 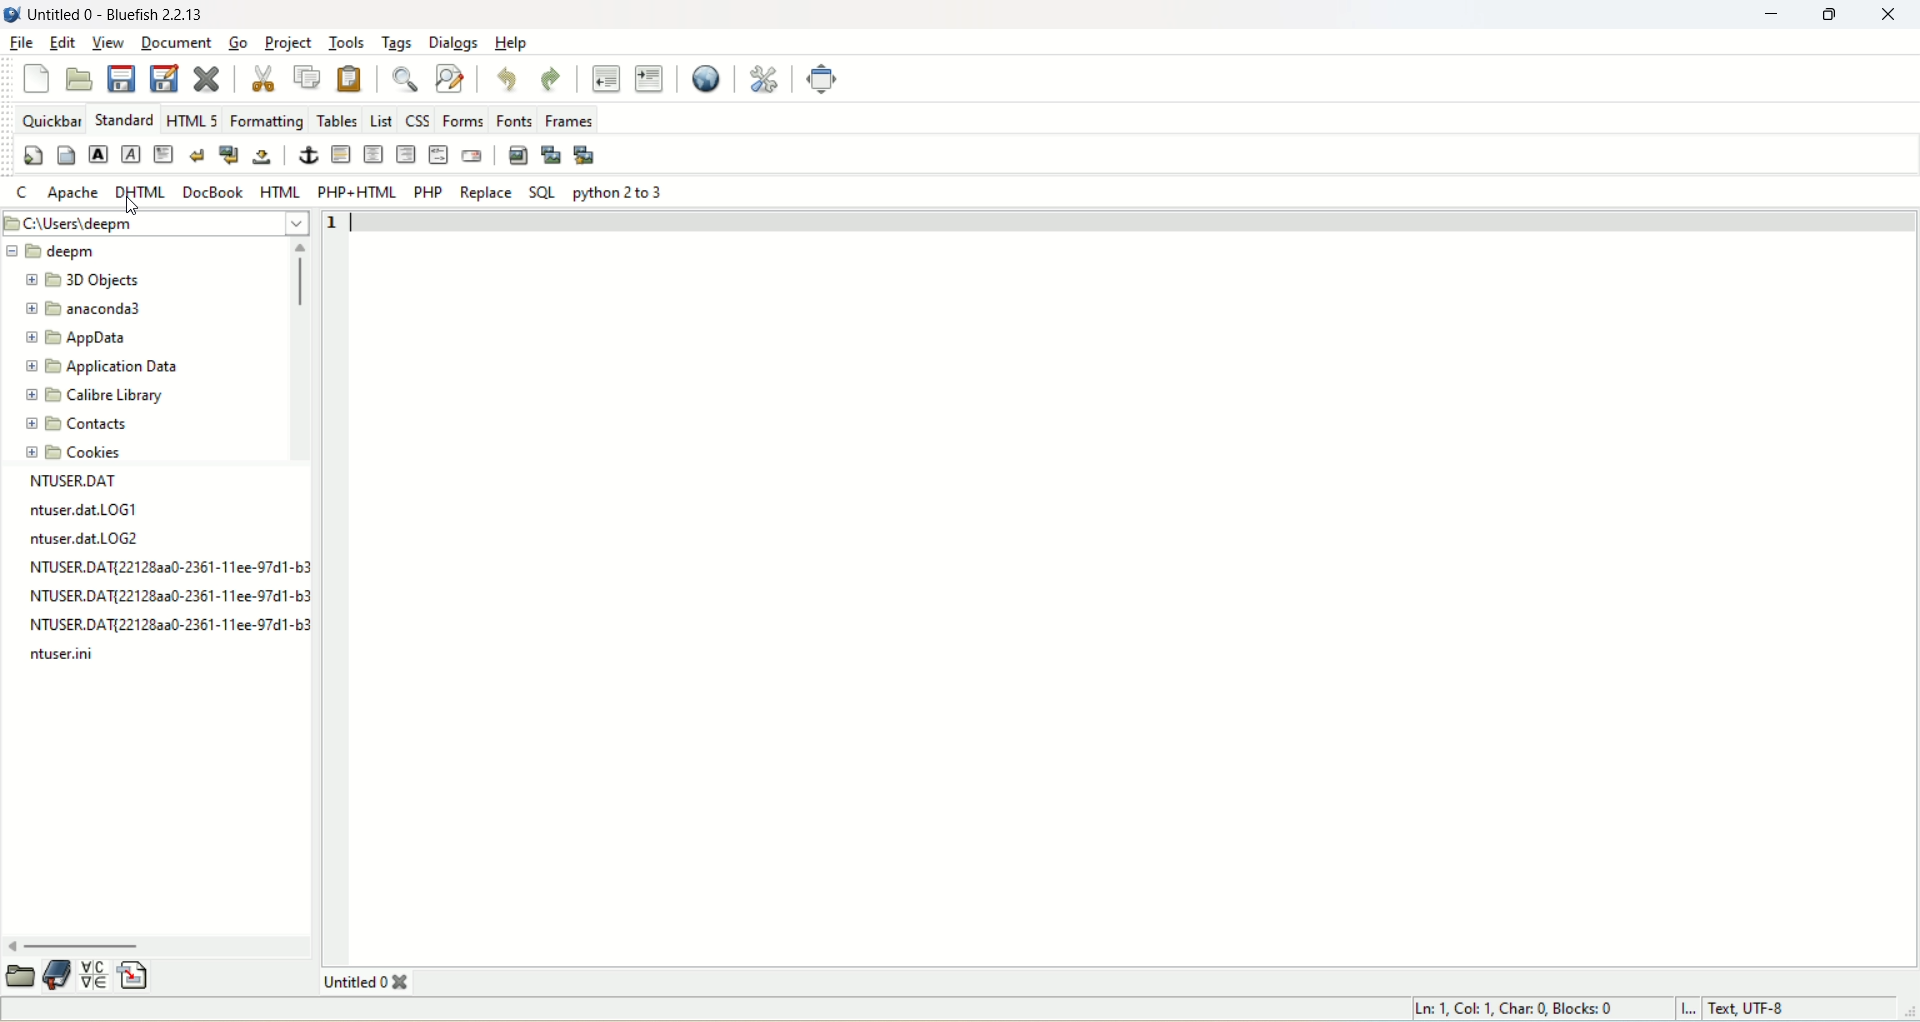 I want to click on quickstart, so click(x=34, y=155).